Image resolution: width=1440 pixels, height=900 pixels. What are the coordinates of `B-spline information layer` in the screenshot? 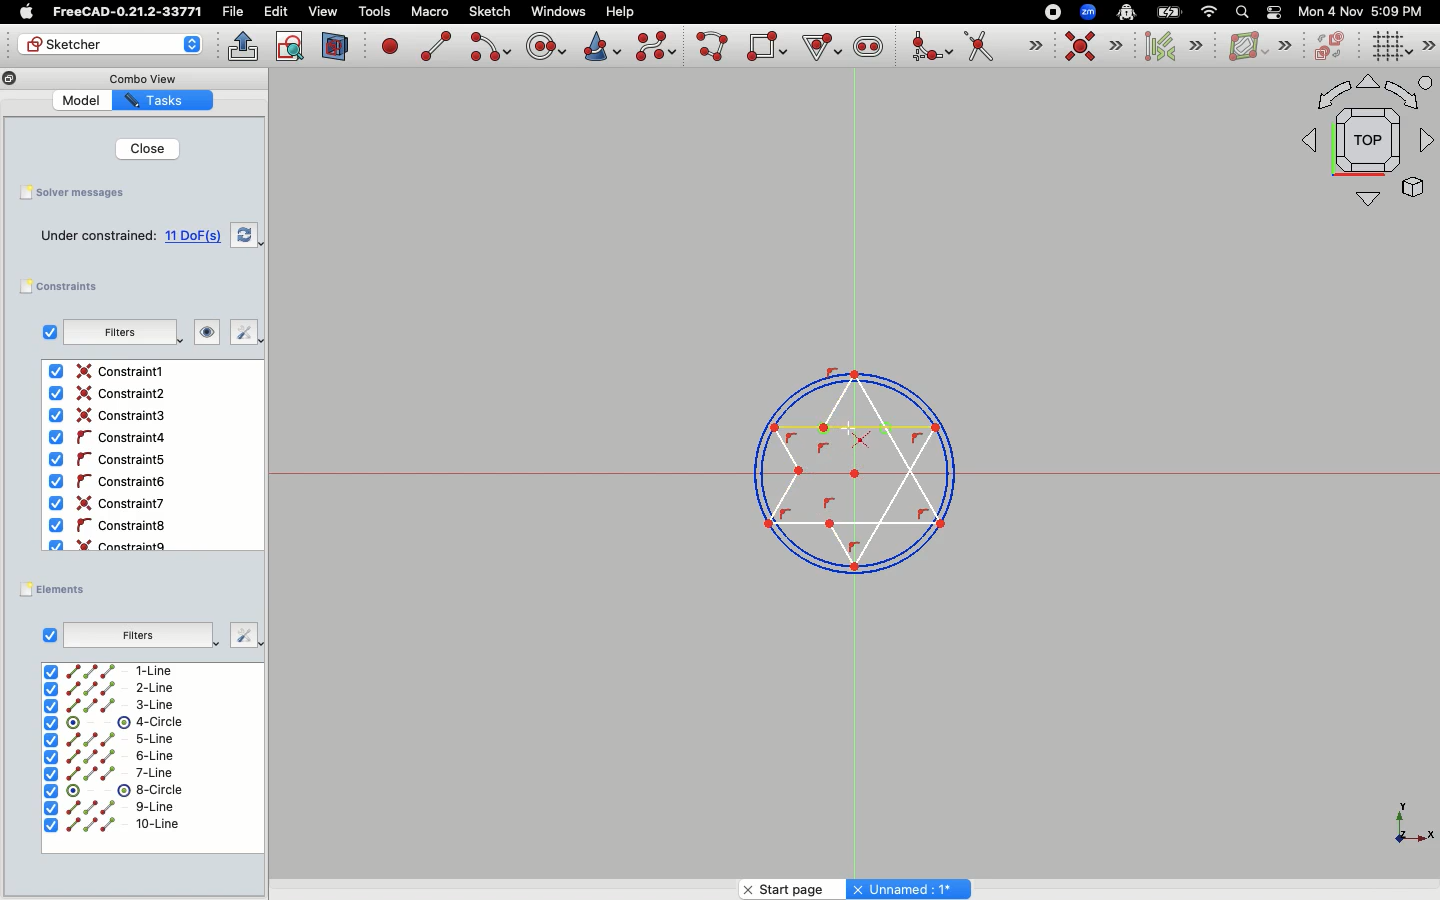 It's located at (1258, 47).